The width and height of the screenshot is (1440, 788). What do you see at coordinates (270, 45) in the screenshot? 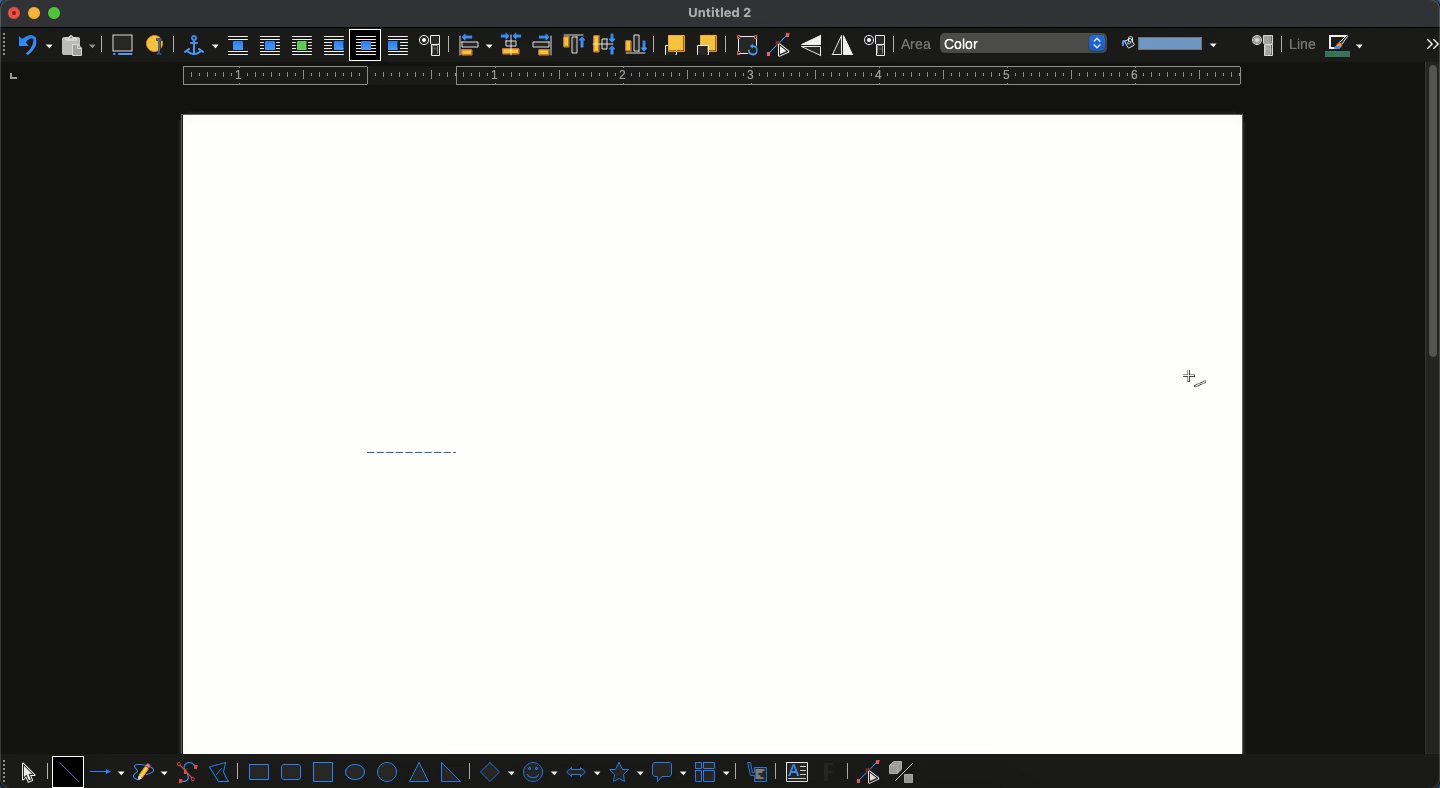
I see `parallel` at bounding box center [270, 45].